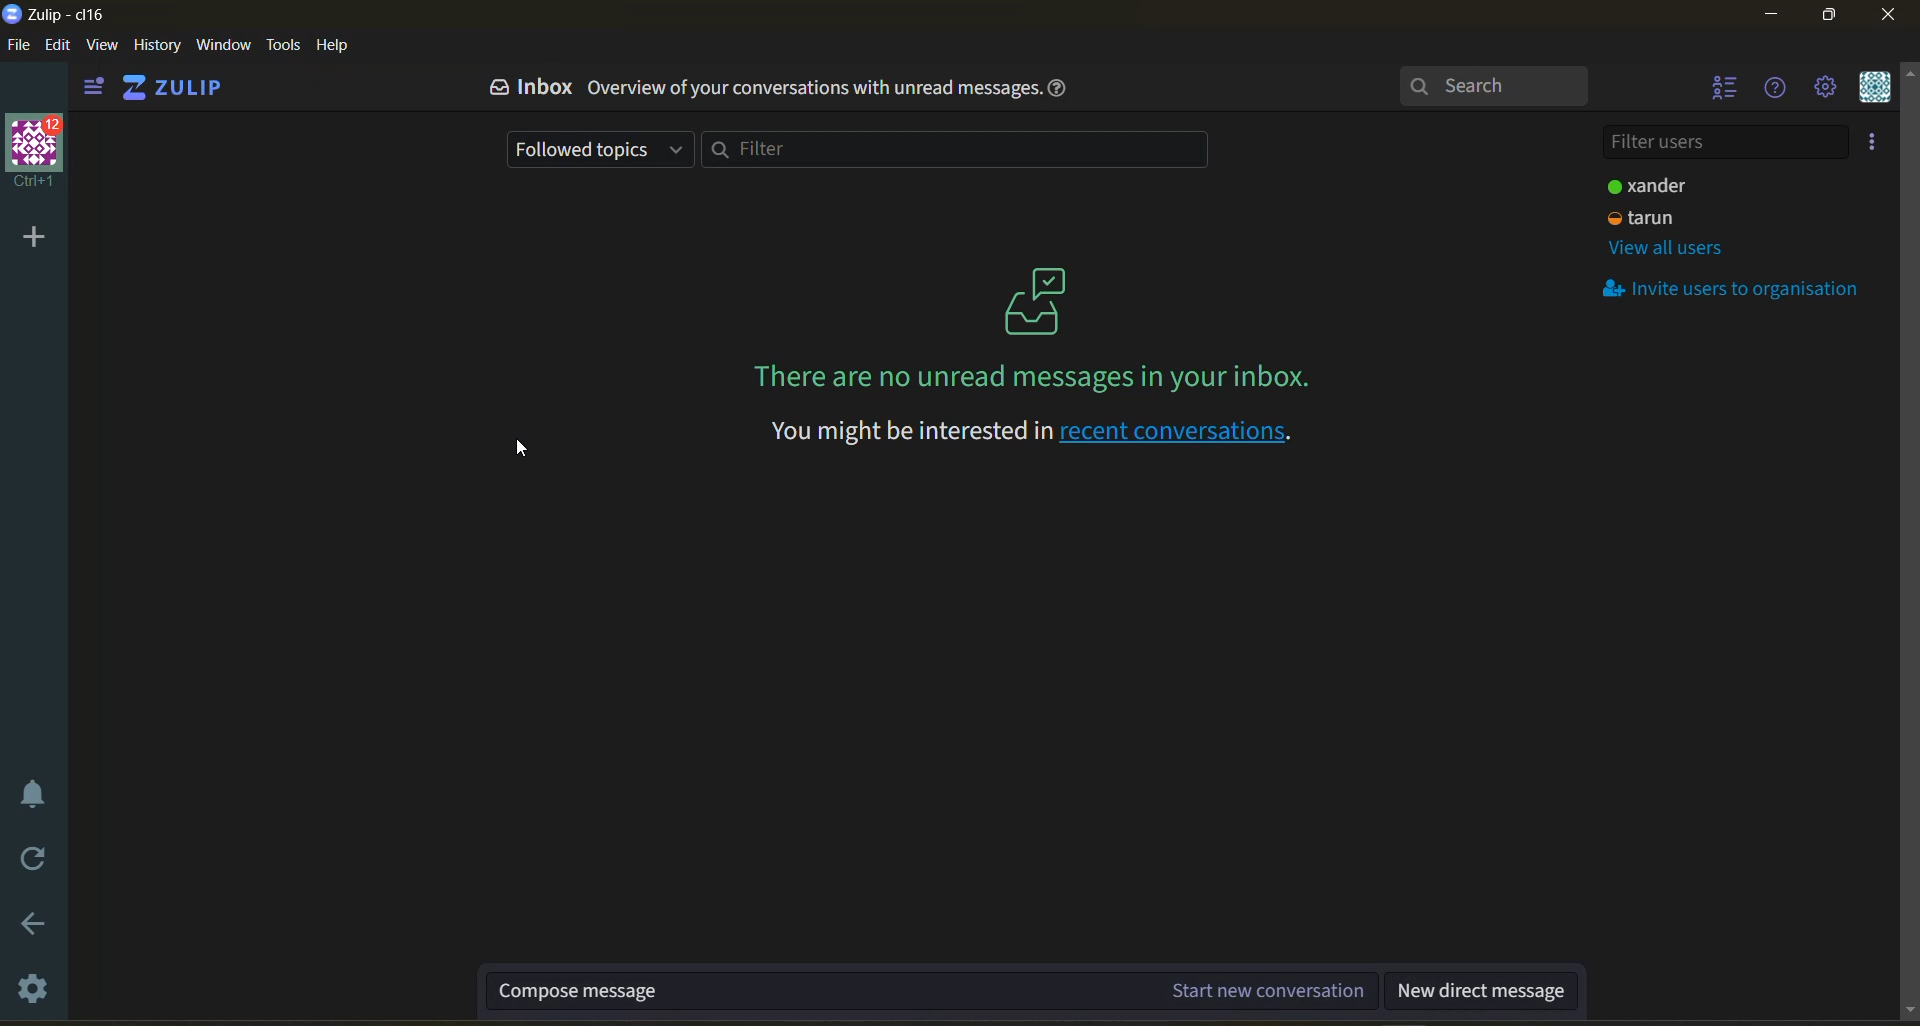  What do you see at coordinates (1770, 16) in the screenshot?
I see `minimize` at bounding box center [1770, 16].